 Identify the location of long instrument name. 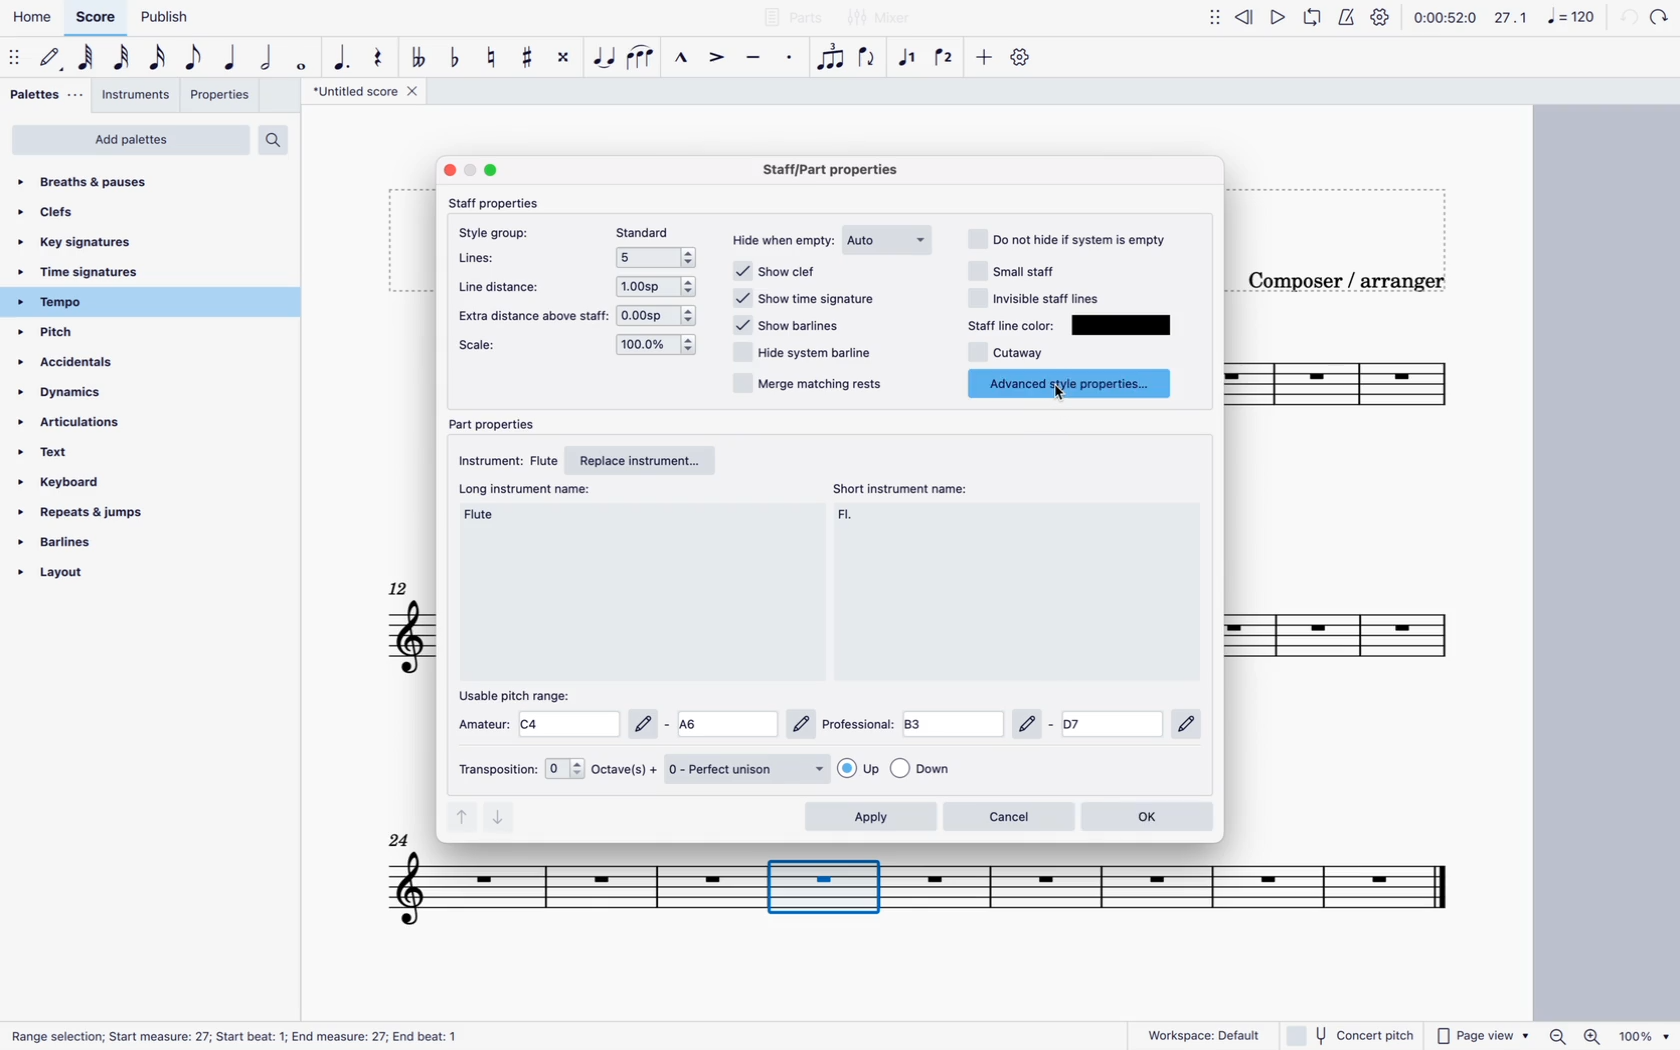
(527, 492).